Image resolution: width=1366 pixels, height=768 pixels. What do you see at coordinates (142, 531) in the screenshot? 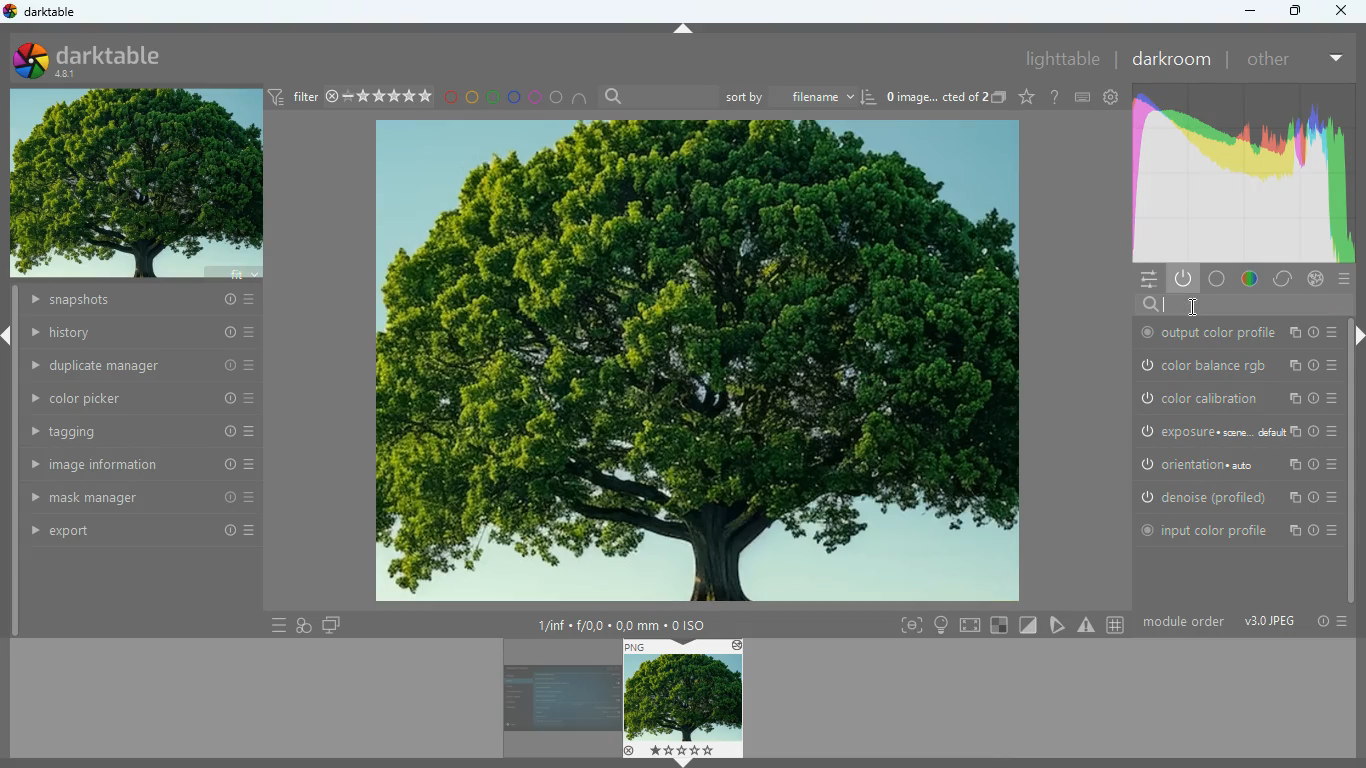
I see `export` at bounding box center [142, 531].